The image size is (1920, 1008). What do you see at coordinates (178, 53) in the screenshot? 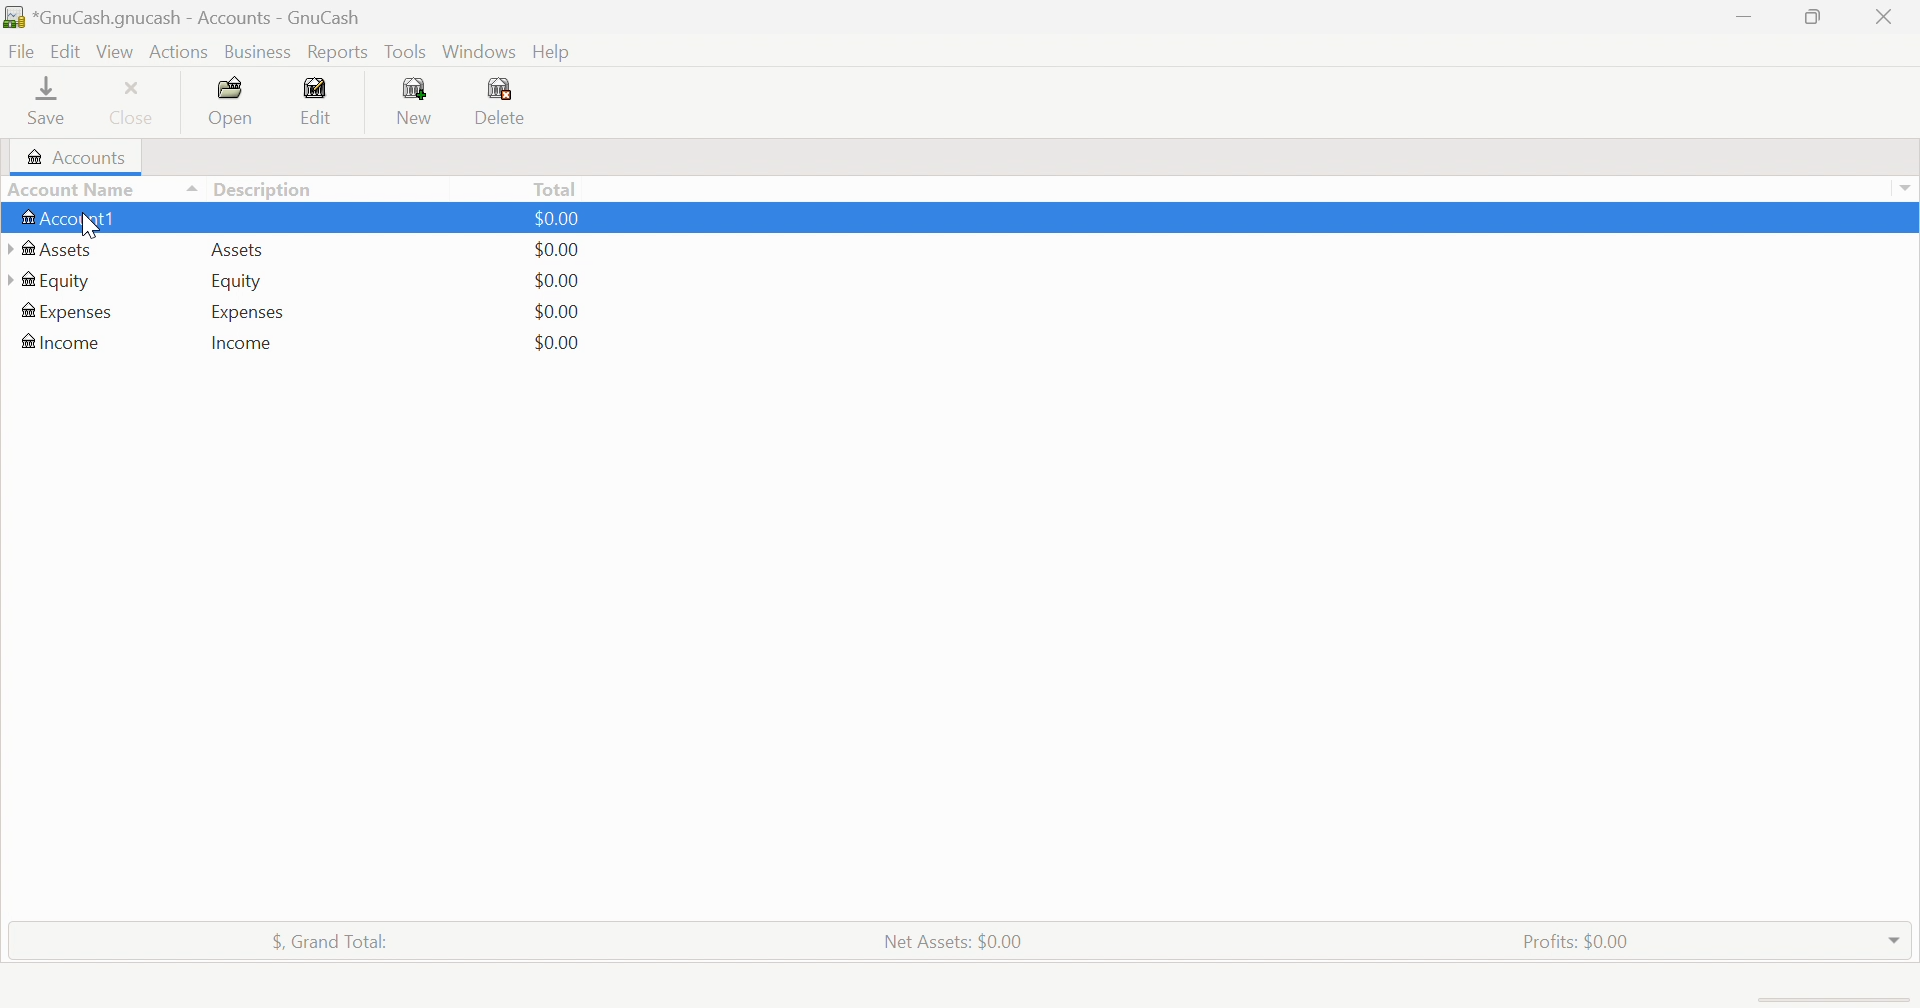
I see `Actions` at bounding box center [178, 53].